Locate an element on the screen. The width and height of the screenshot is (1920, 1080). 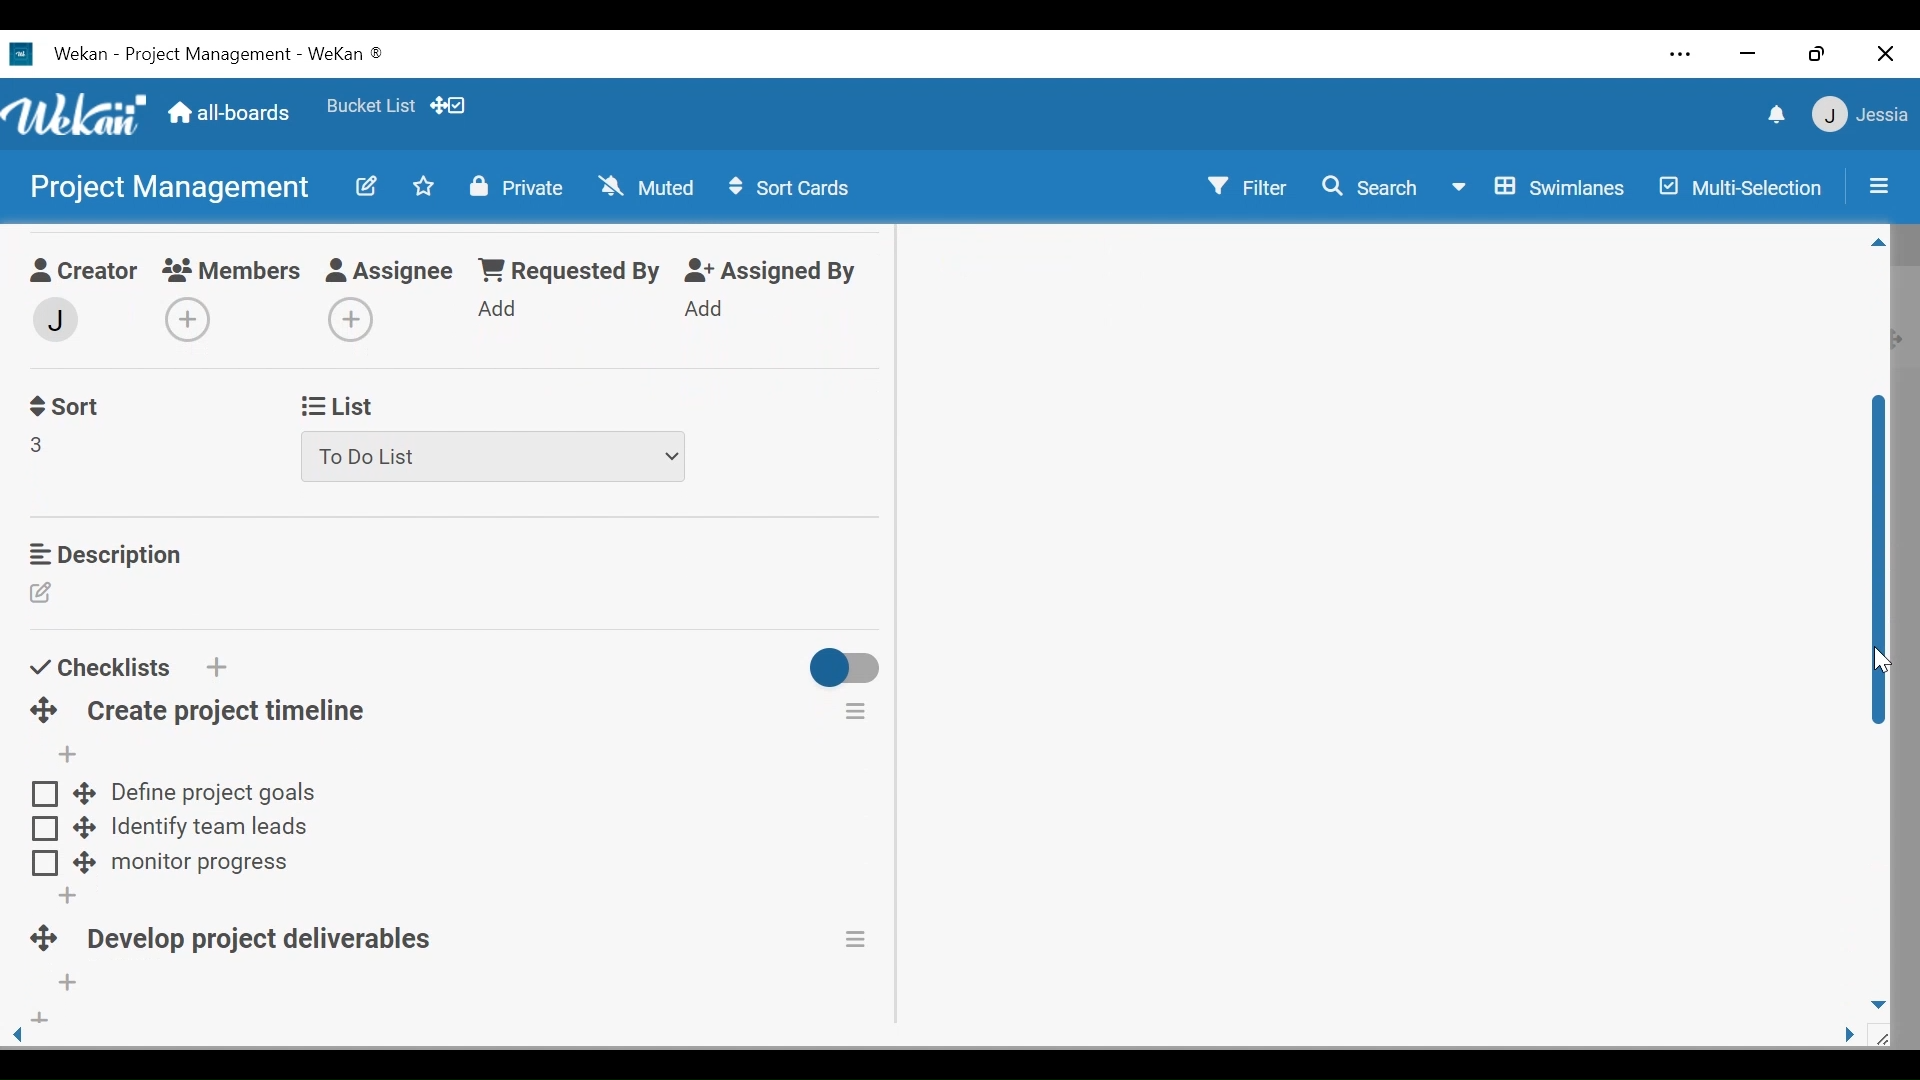
Vertical scroll bar is located at coordinates (1880, 564).